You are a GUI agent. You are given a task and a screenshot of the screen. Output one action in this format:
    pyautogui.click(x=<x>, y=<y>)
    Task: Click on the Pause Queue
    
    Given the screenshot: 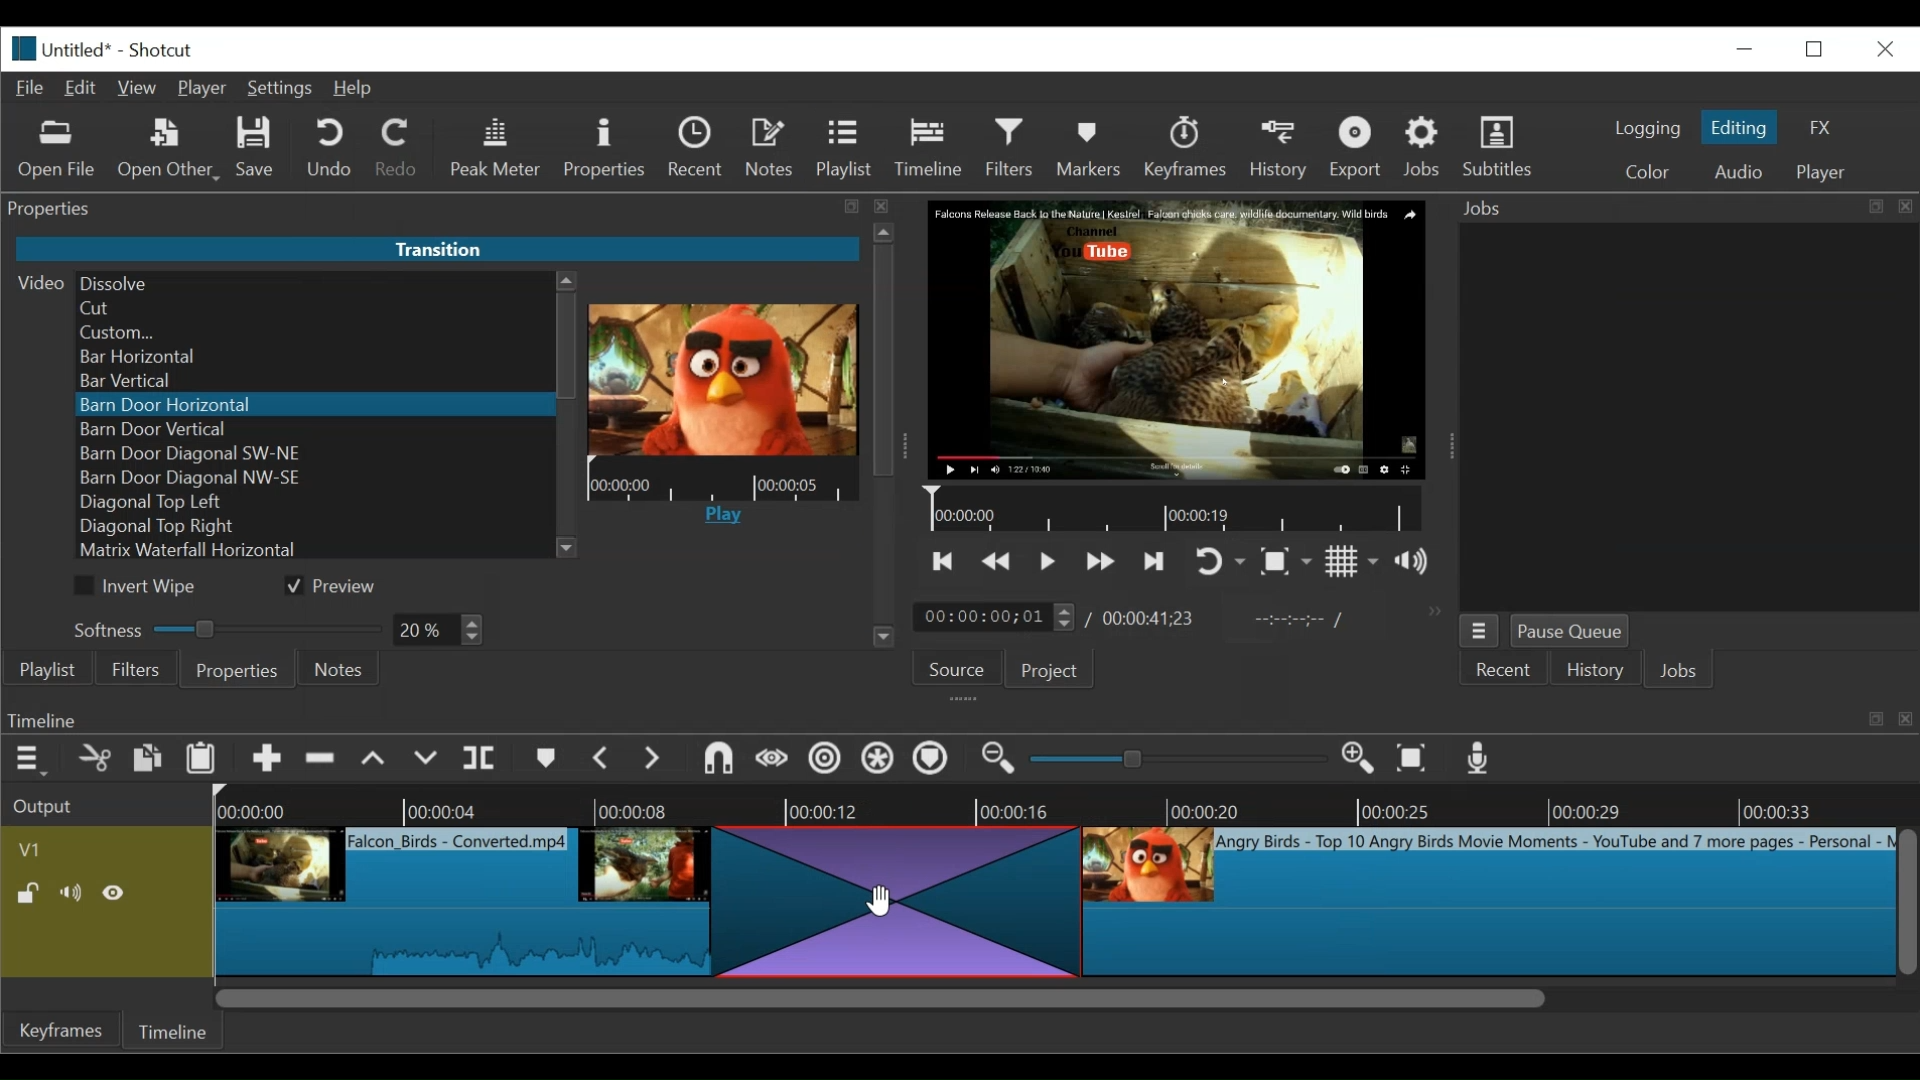 What is the action you would take?
    pyautogui.click(x=1573, y=632)
    